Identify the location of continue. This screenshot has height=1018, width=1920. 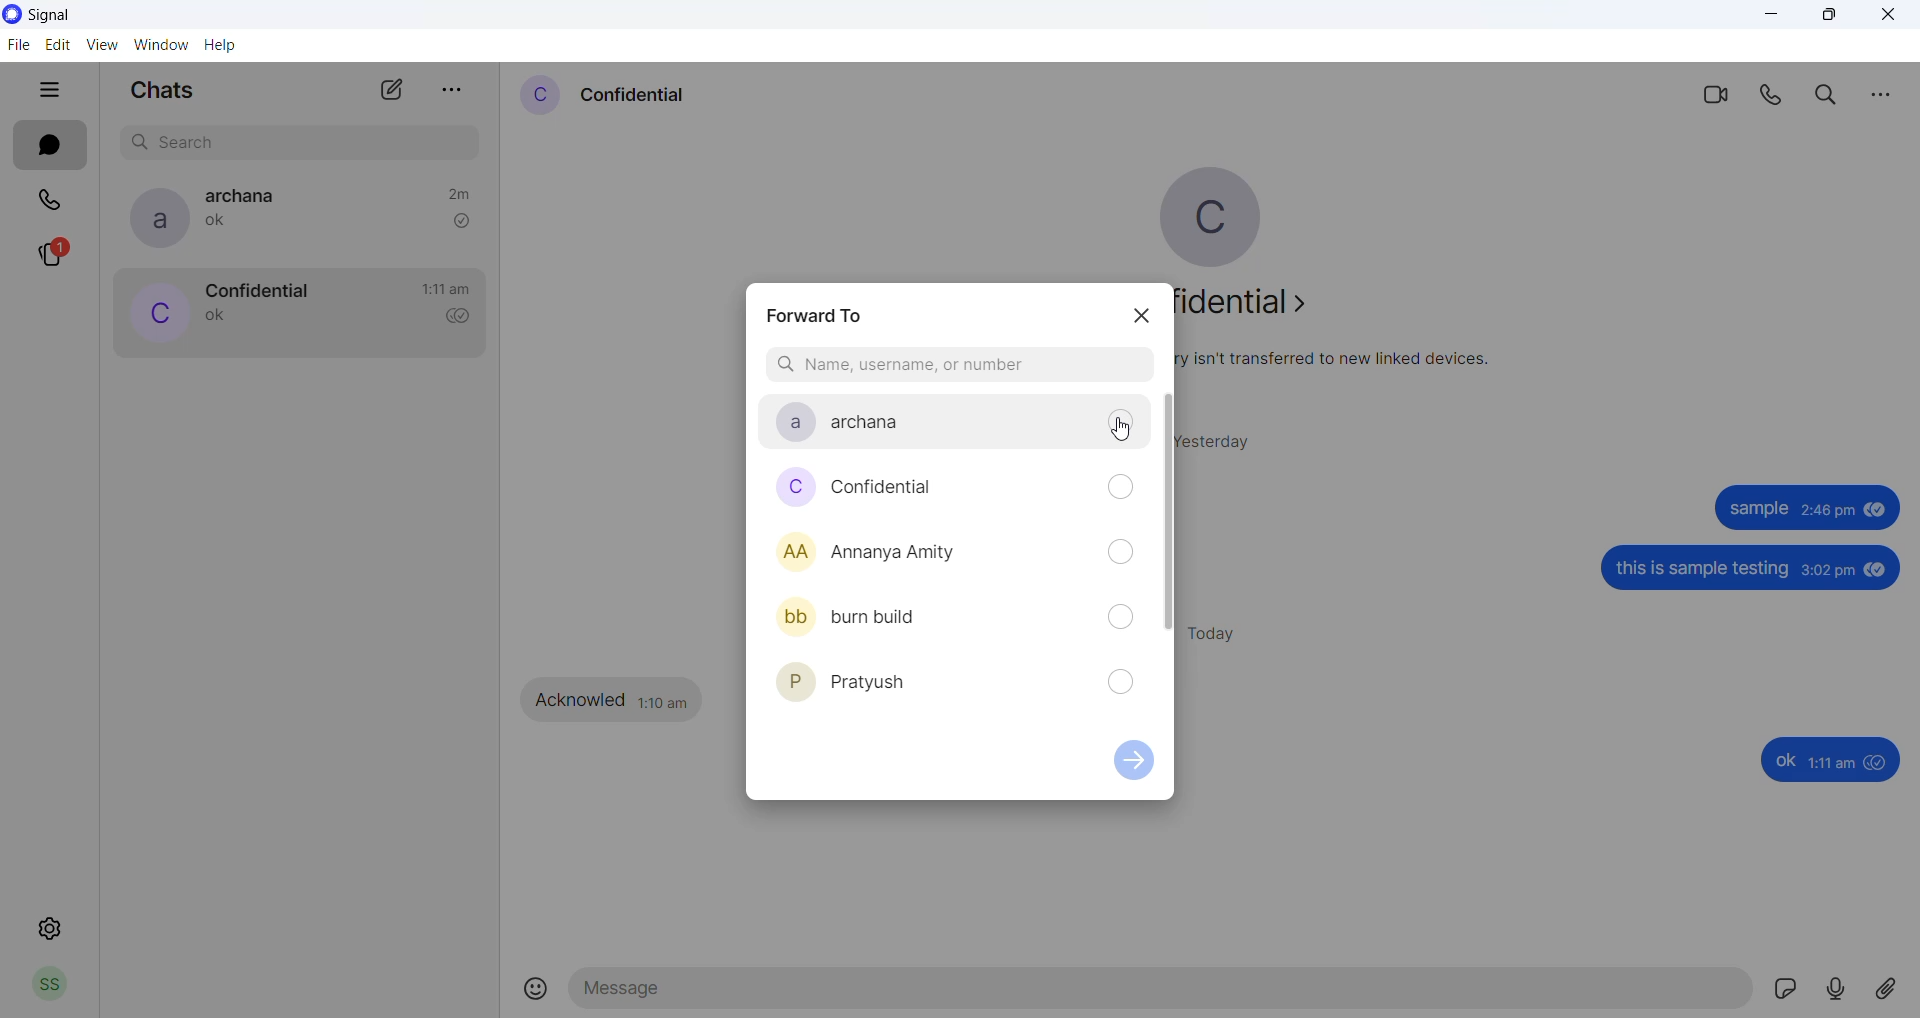
(1137, 766).